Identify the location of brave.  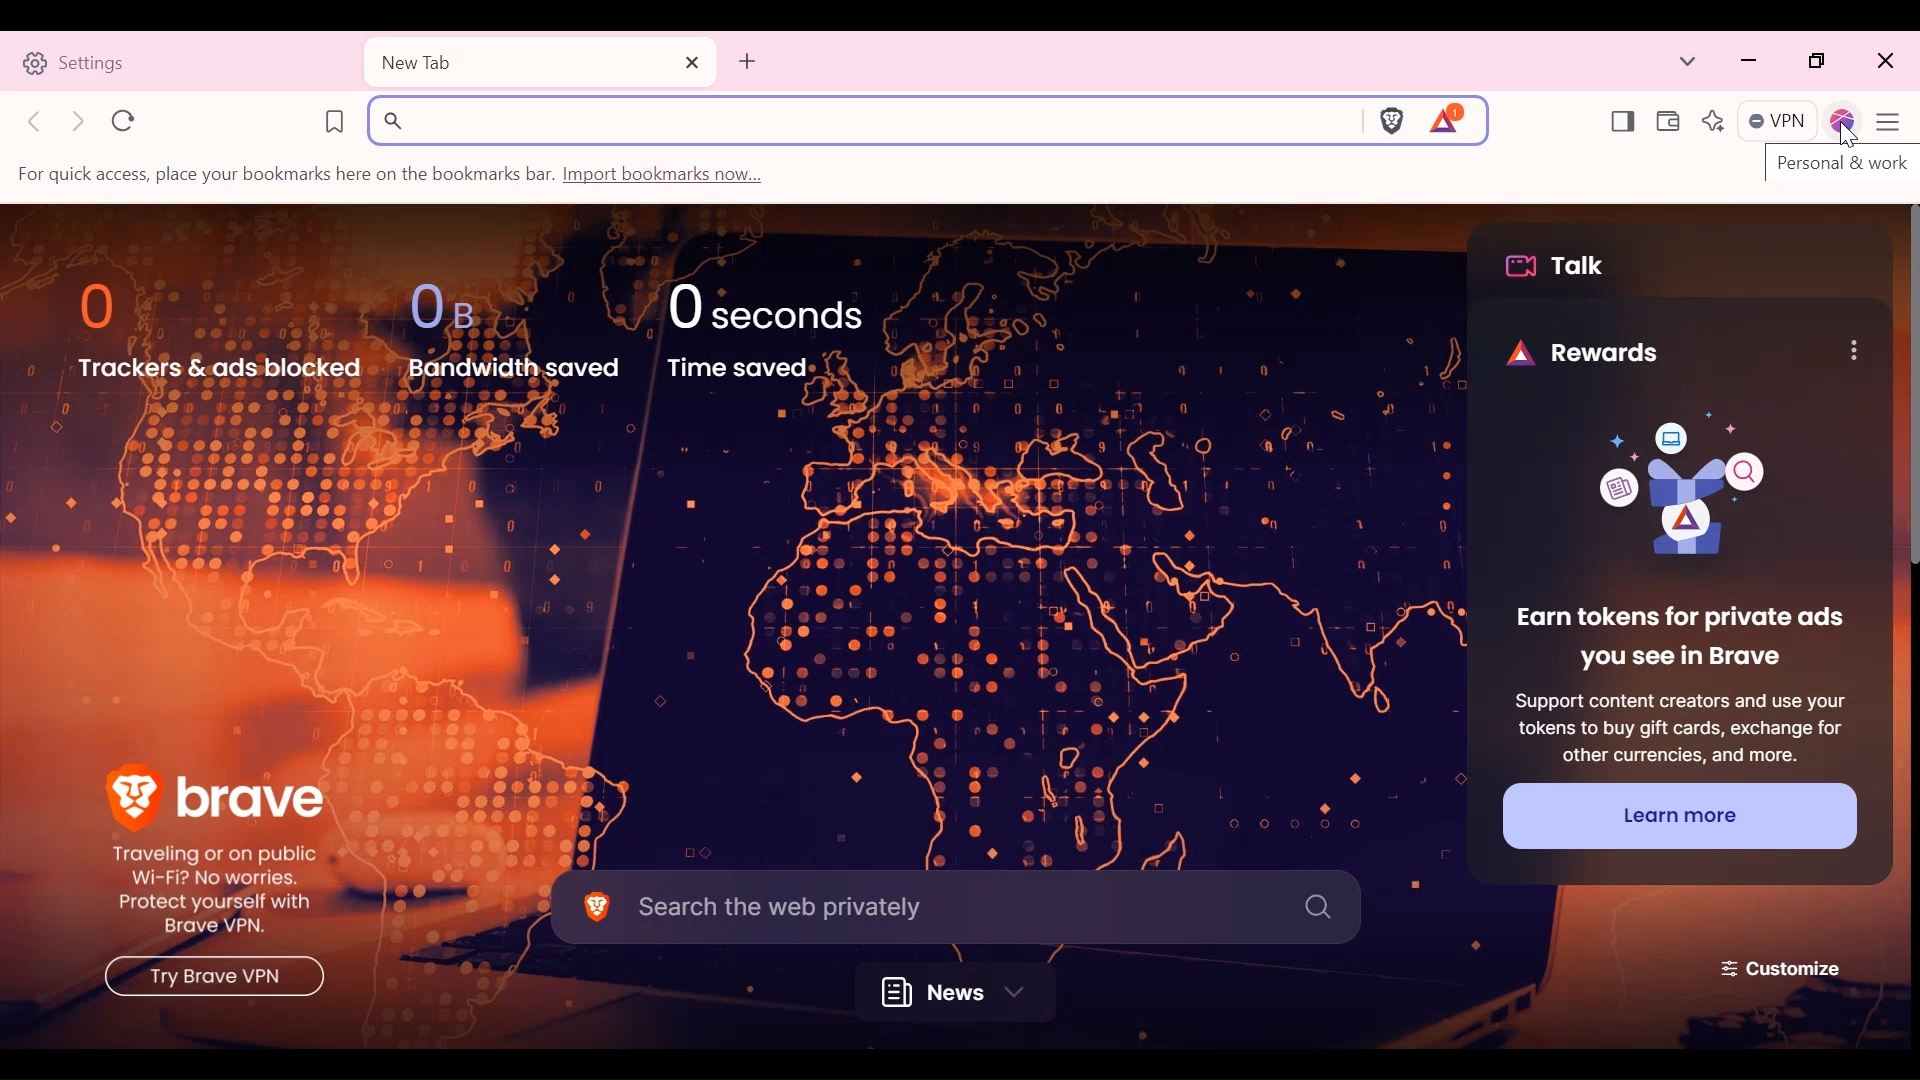
(218, 791).